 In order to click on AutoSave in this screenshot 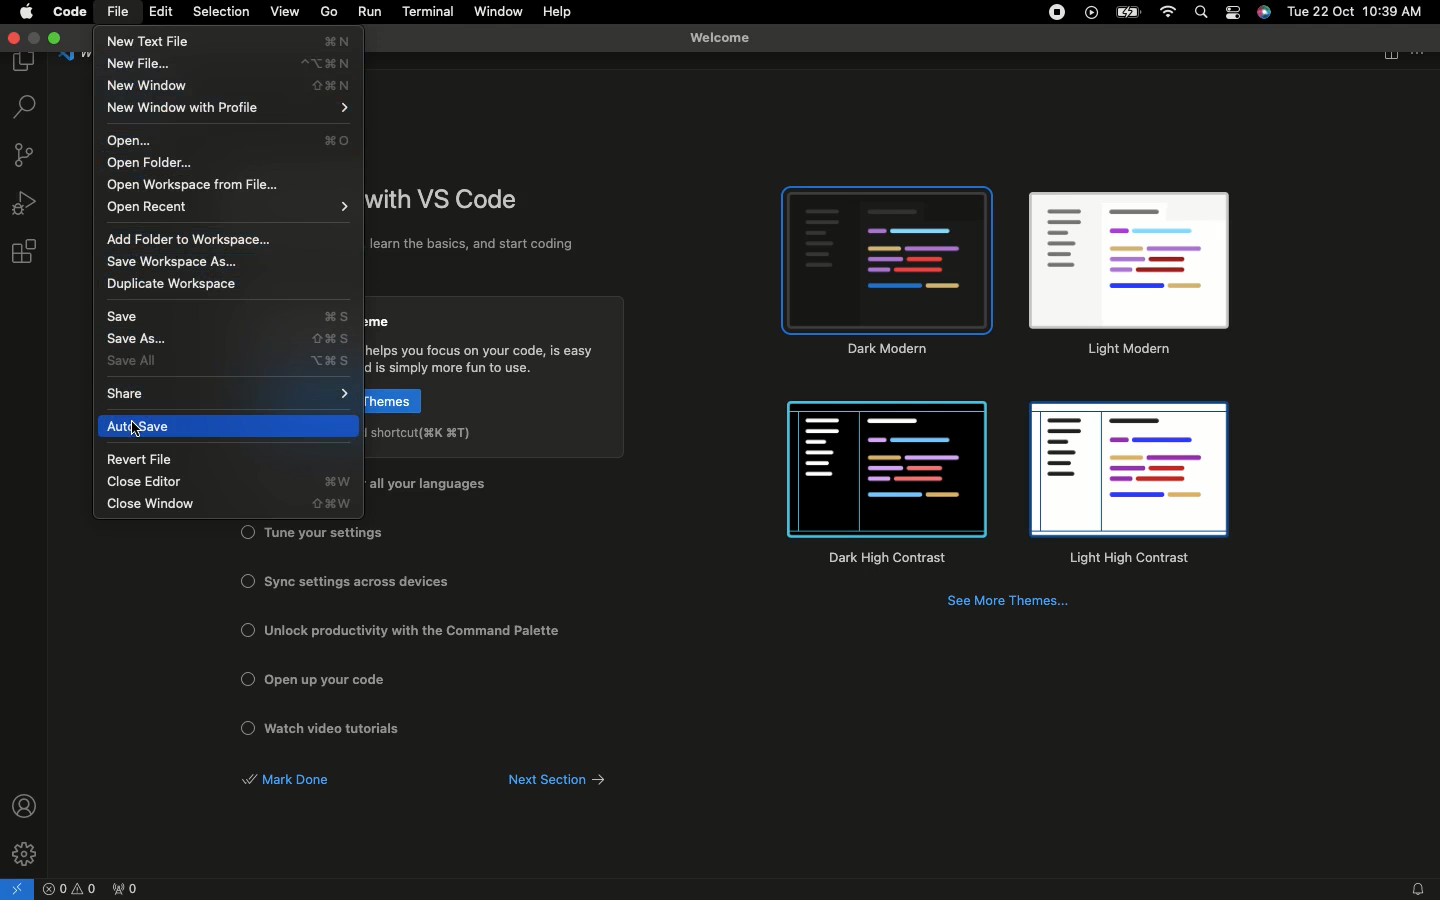, I will do `click(233, 426)`.